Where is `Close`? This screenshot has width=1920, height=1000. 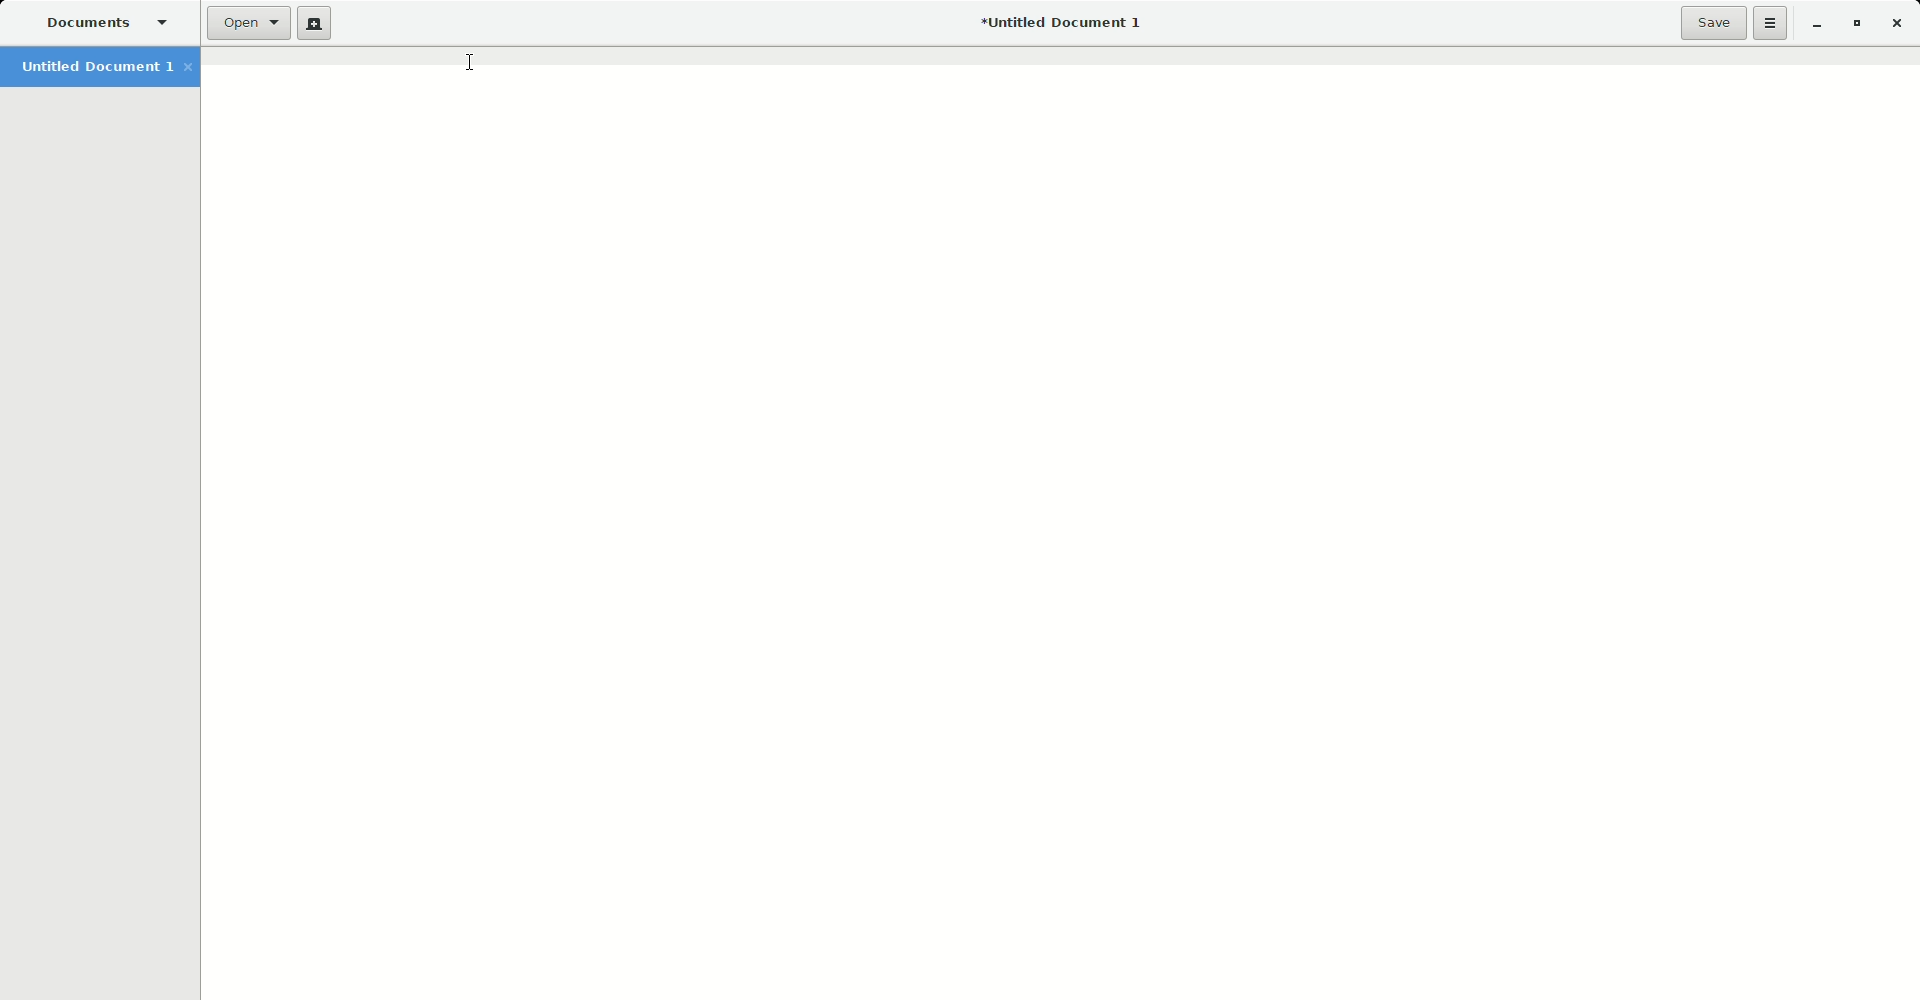
Close is located at coordinates (1897, 23).